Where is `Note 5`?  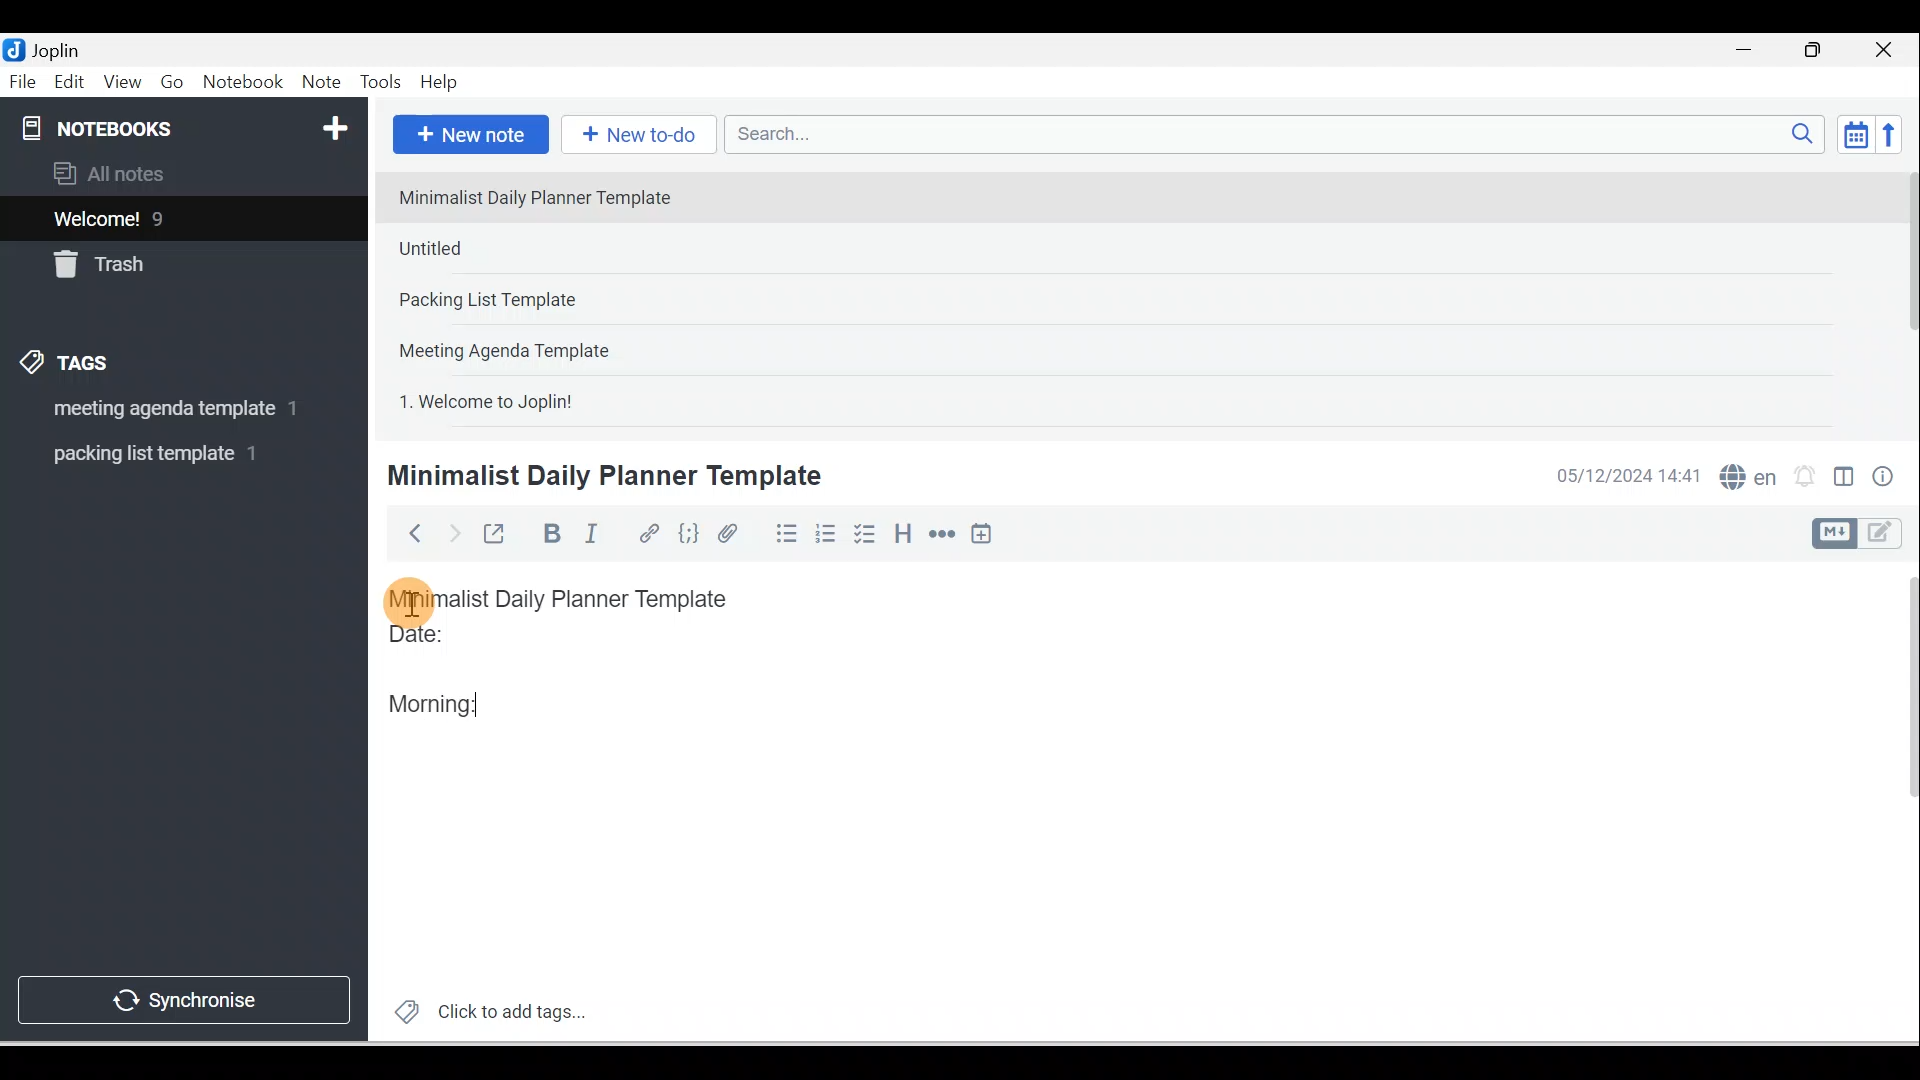
Note 5 is located at coordinates (559, 399).